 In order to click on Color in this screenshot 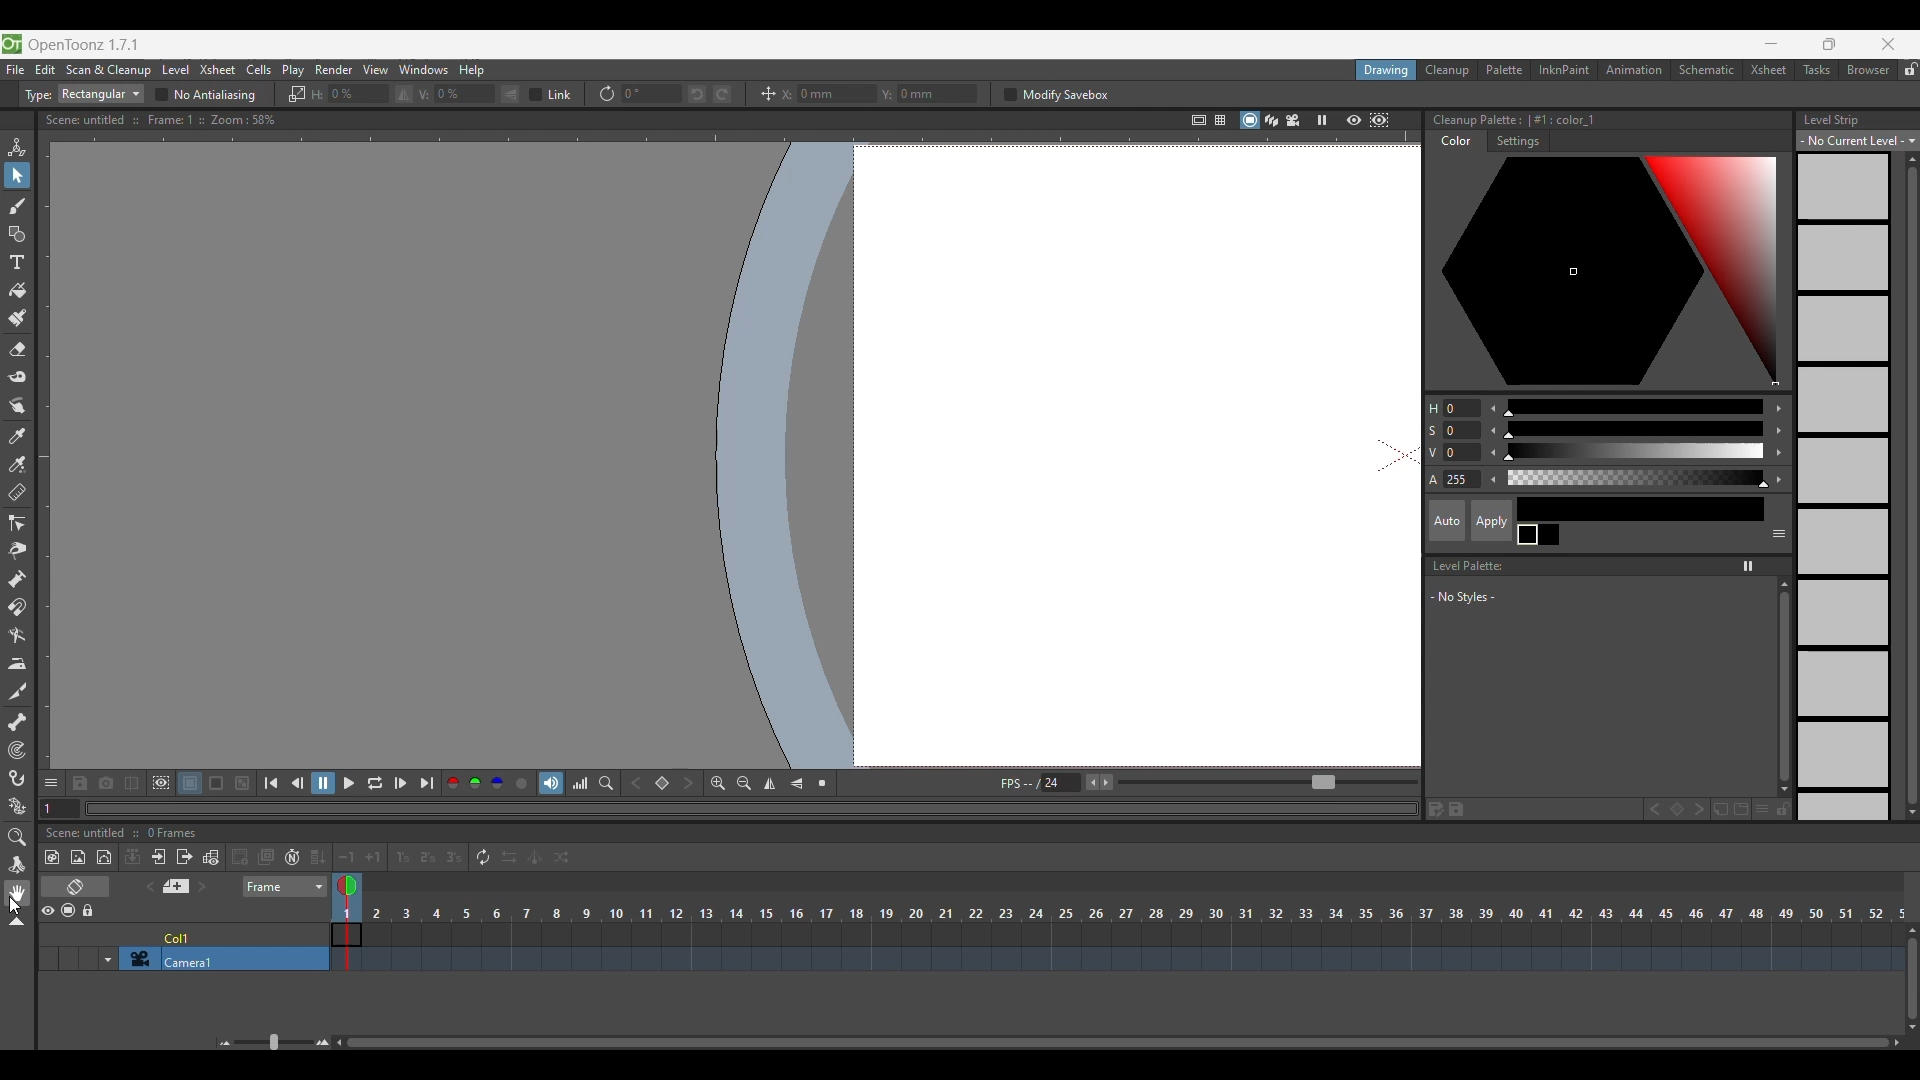, I will do `click(1456, 141)`.